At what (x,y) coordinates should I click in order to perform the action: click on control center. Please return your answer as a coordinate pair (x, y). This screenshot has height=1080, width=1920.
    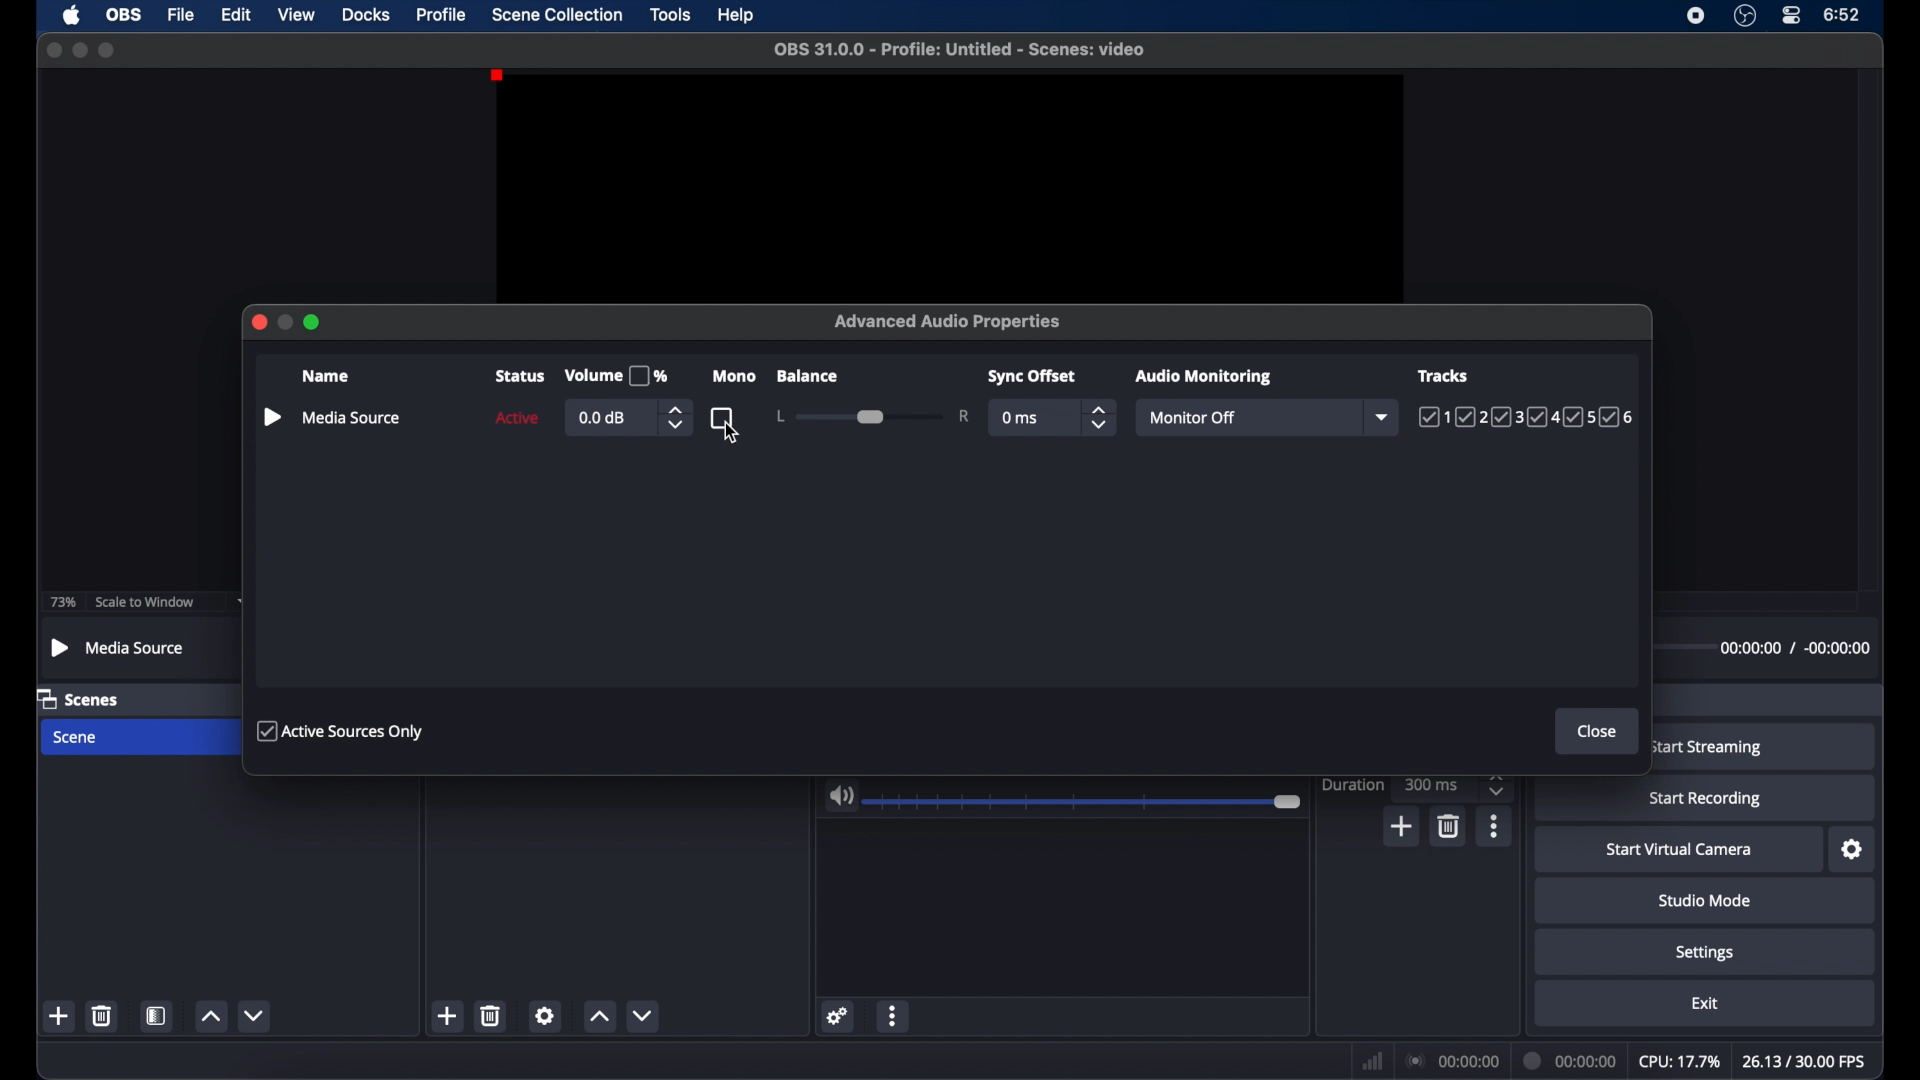
    Looking at the image, I should click on (1792, 15).